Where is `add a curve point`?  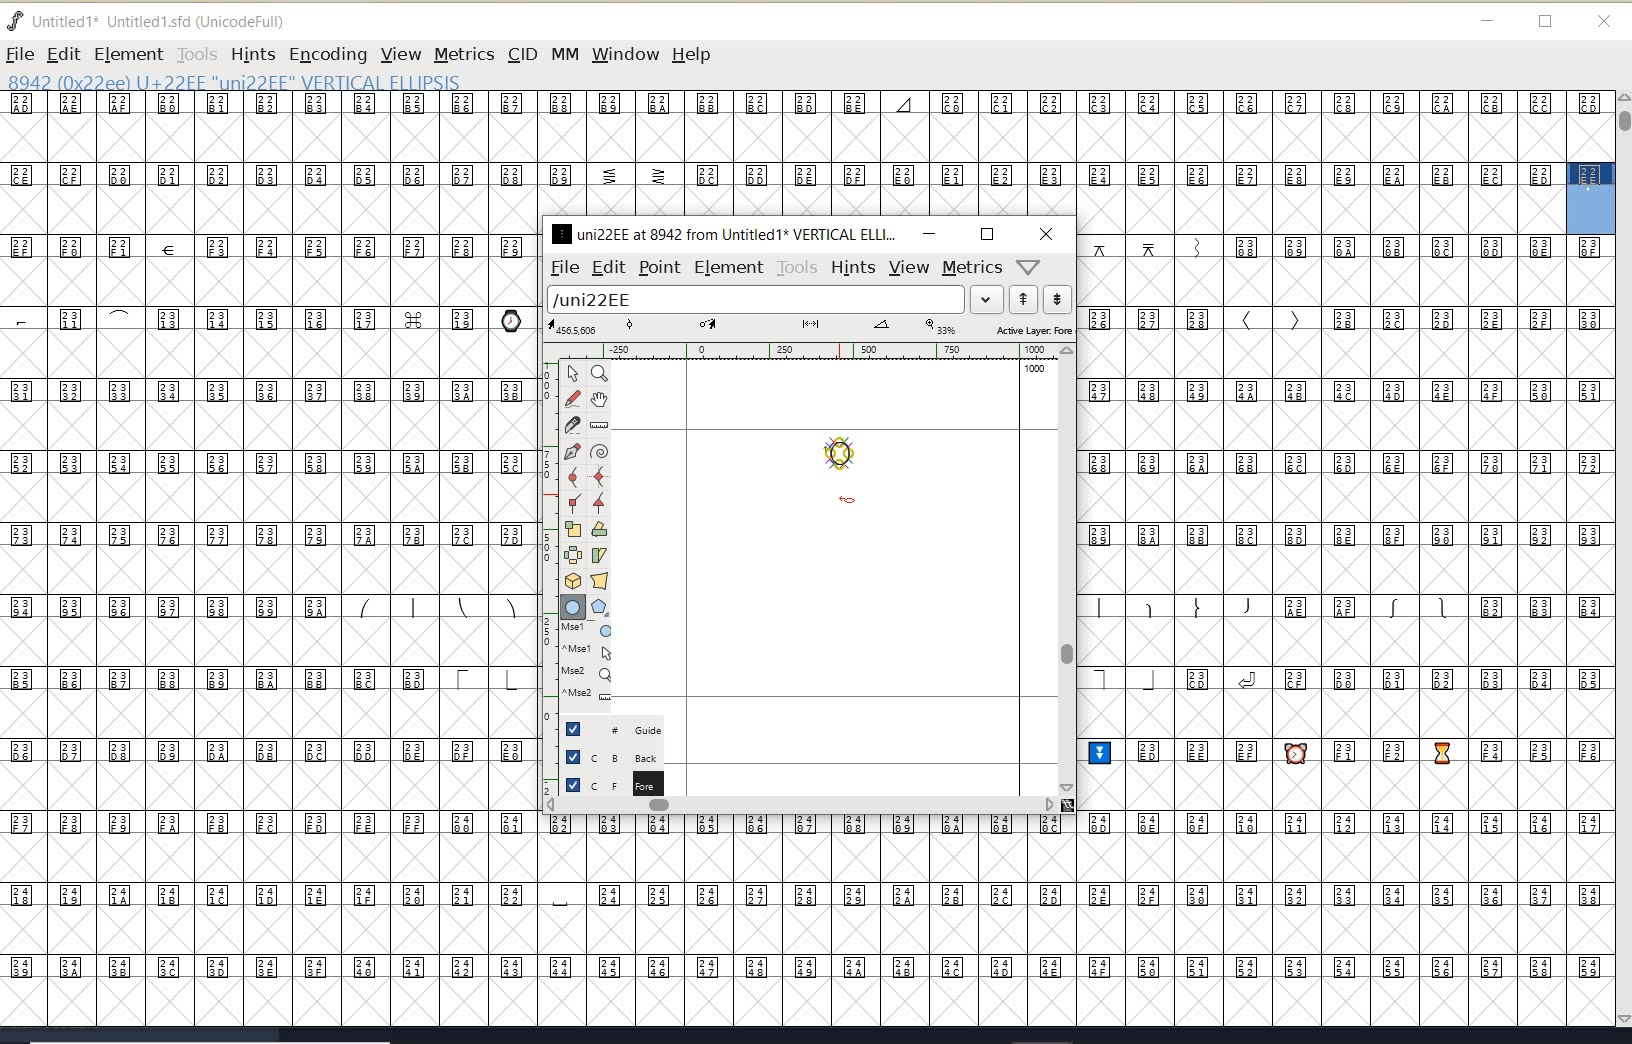 add a curve point is located at coordinates (577, 477).